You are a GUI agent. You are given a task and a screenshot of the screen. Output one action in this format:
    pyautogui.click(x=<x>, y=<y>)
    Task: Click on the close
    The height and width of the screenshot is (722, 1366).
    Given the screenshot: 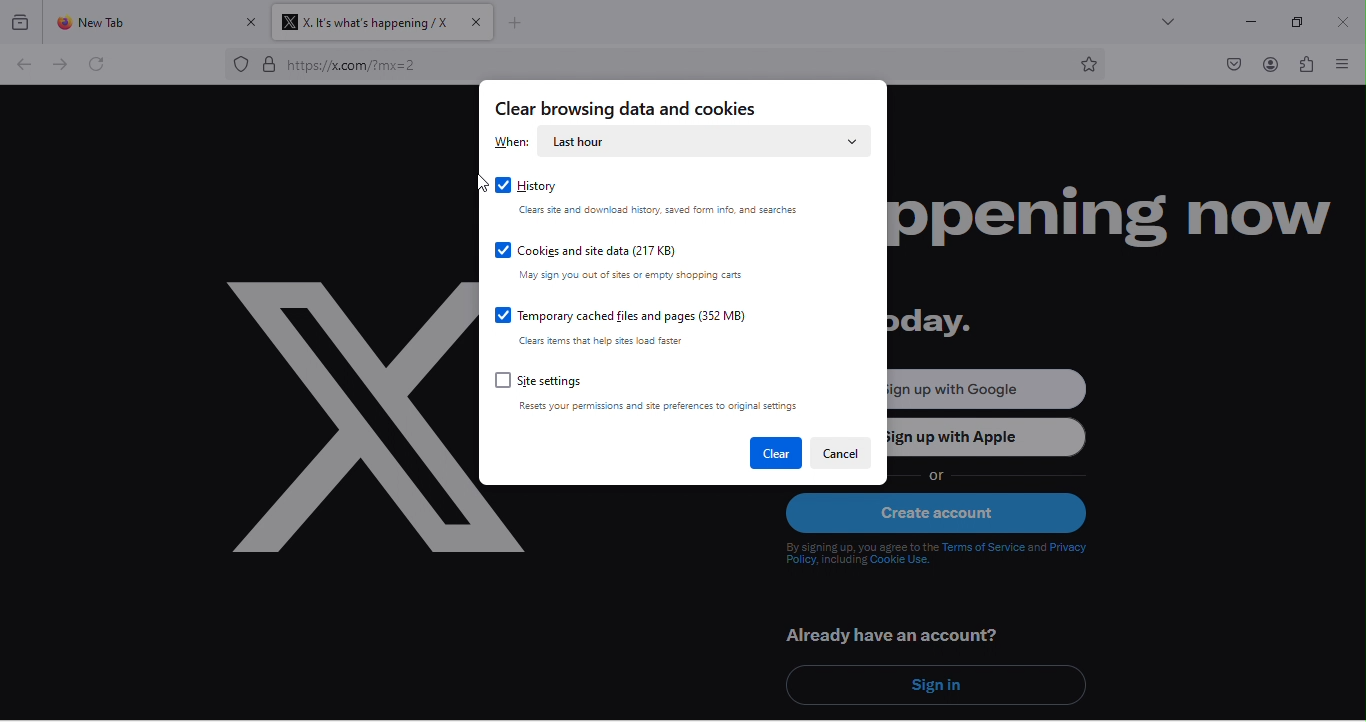 What is the action you would take?
    pyautogui.click(x=1341, y=22)
    